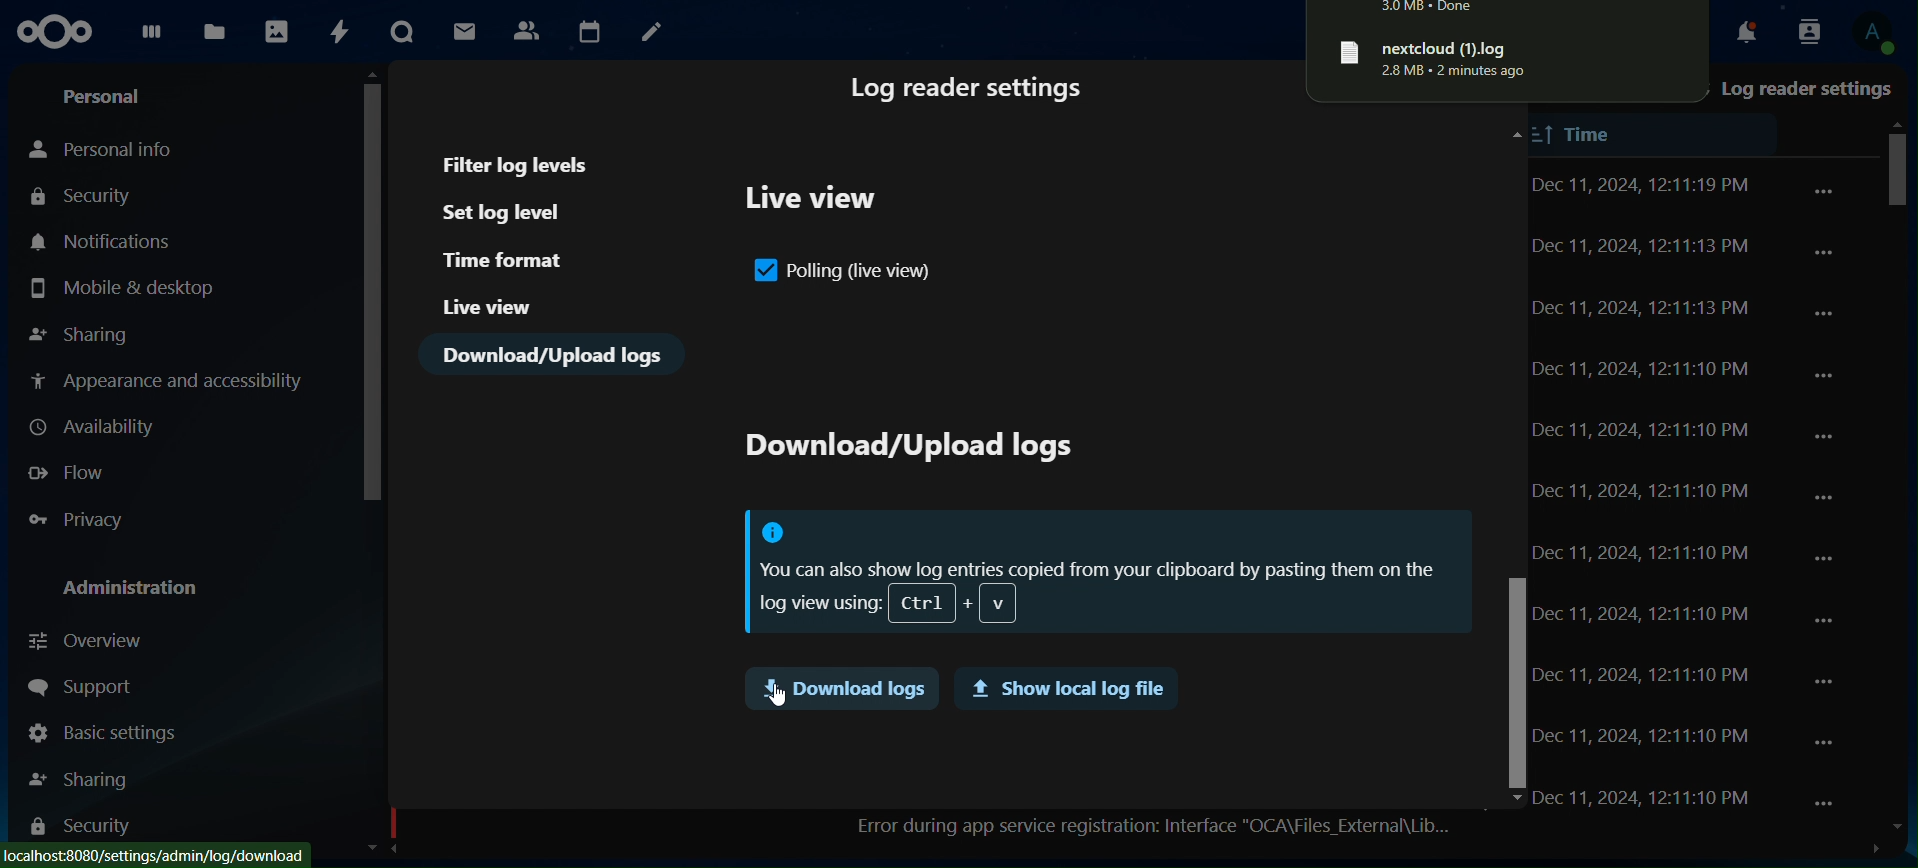  Describe the element at coordinates (122, 288) in the screenshot. I see `mobile & desktop` at that location.